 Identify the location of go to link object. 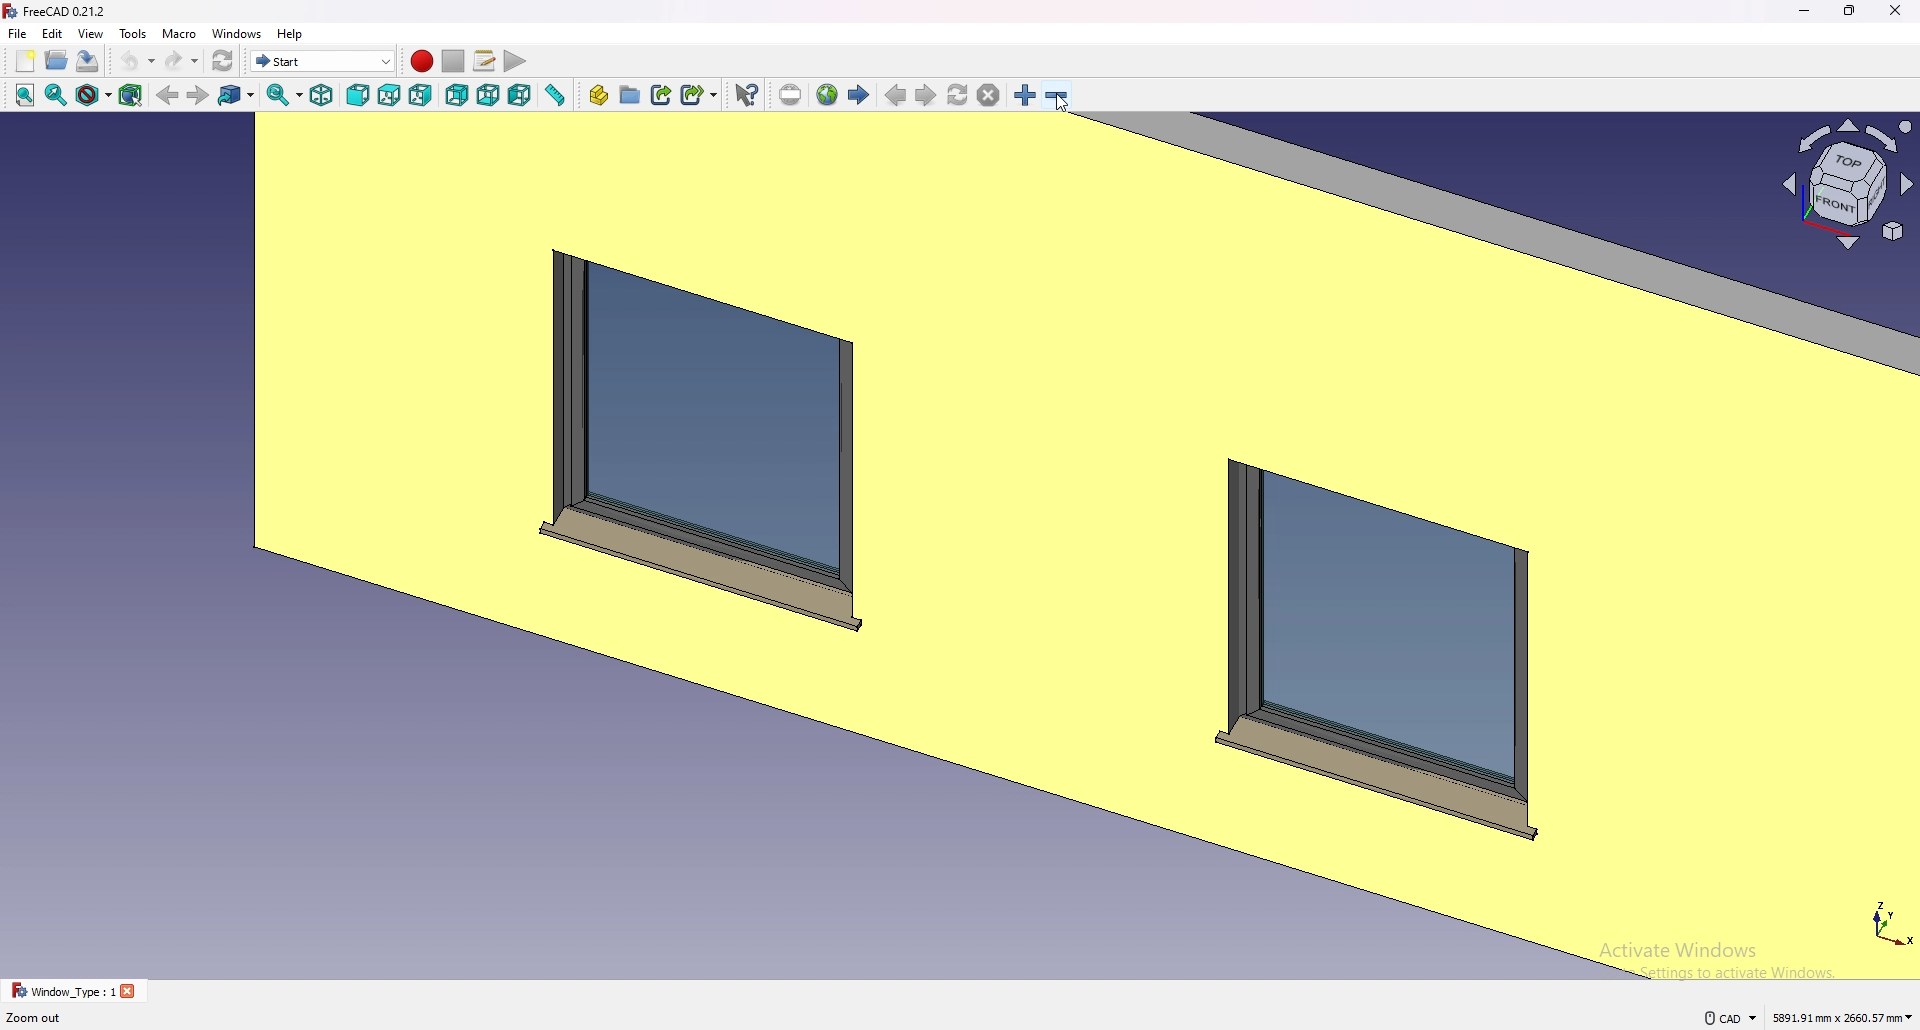
(236, 94).